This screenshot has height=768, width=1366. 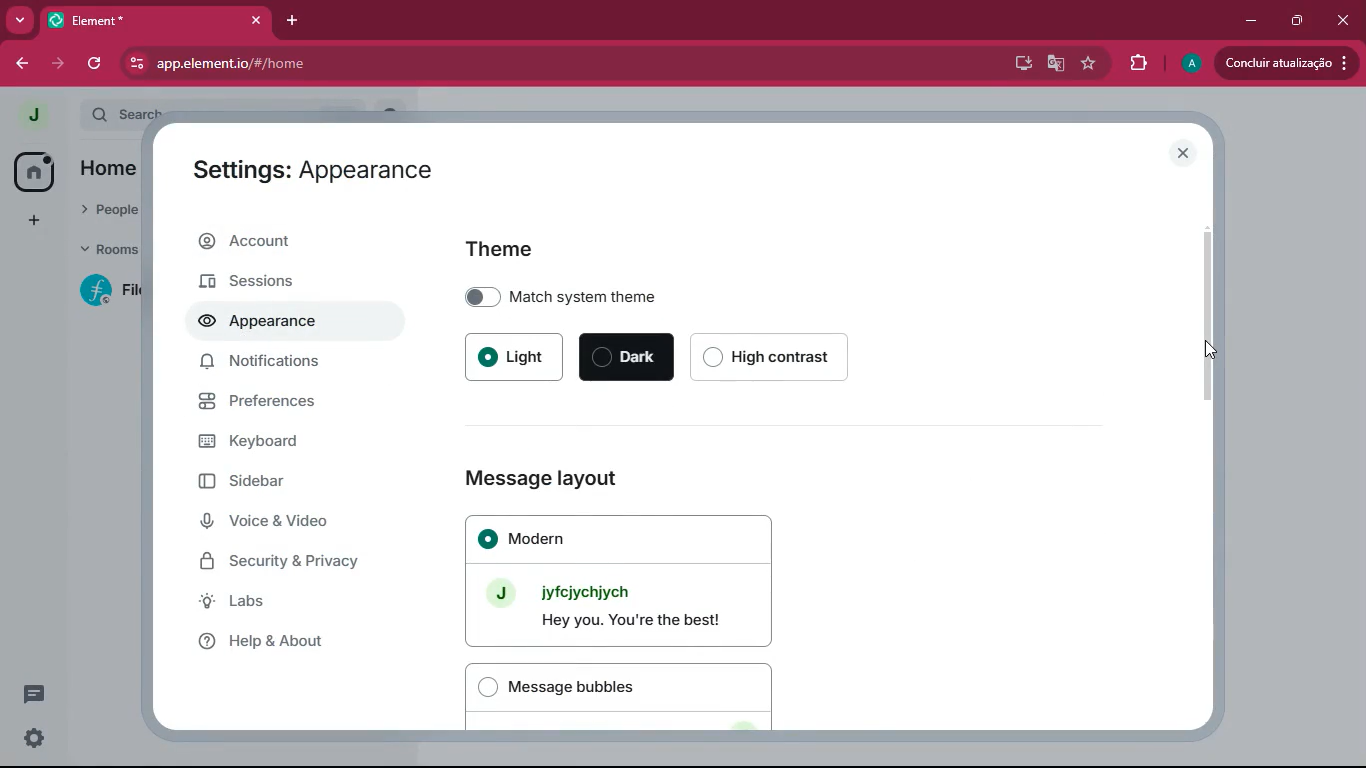 I want to click on app.elementio/#/home, so click(x=437, y=63).